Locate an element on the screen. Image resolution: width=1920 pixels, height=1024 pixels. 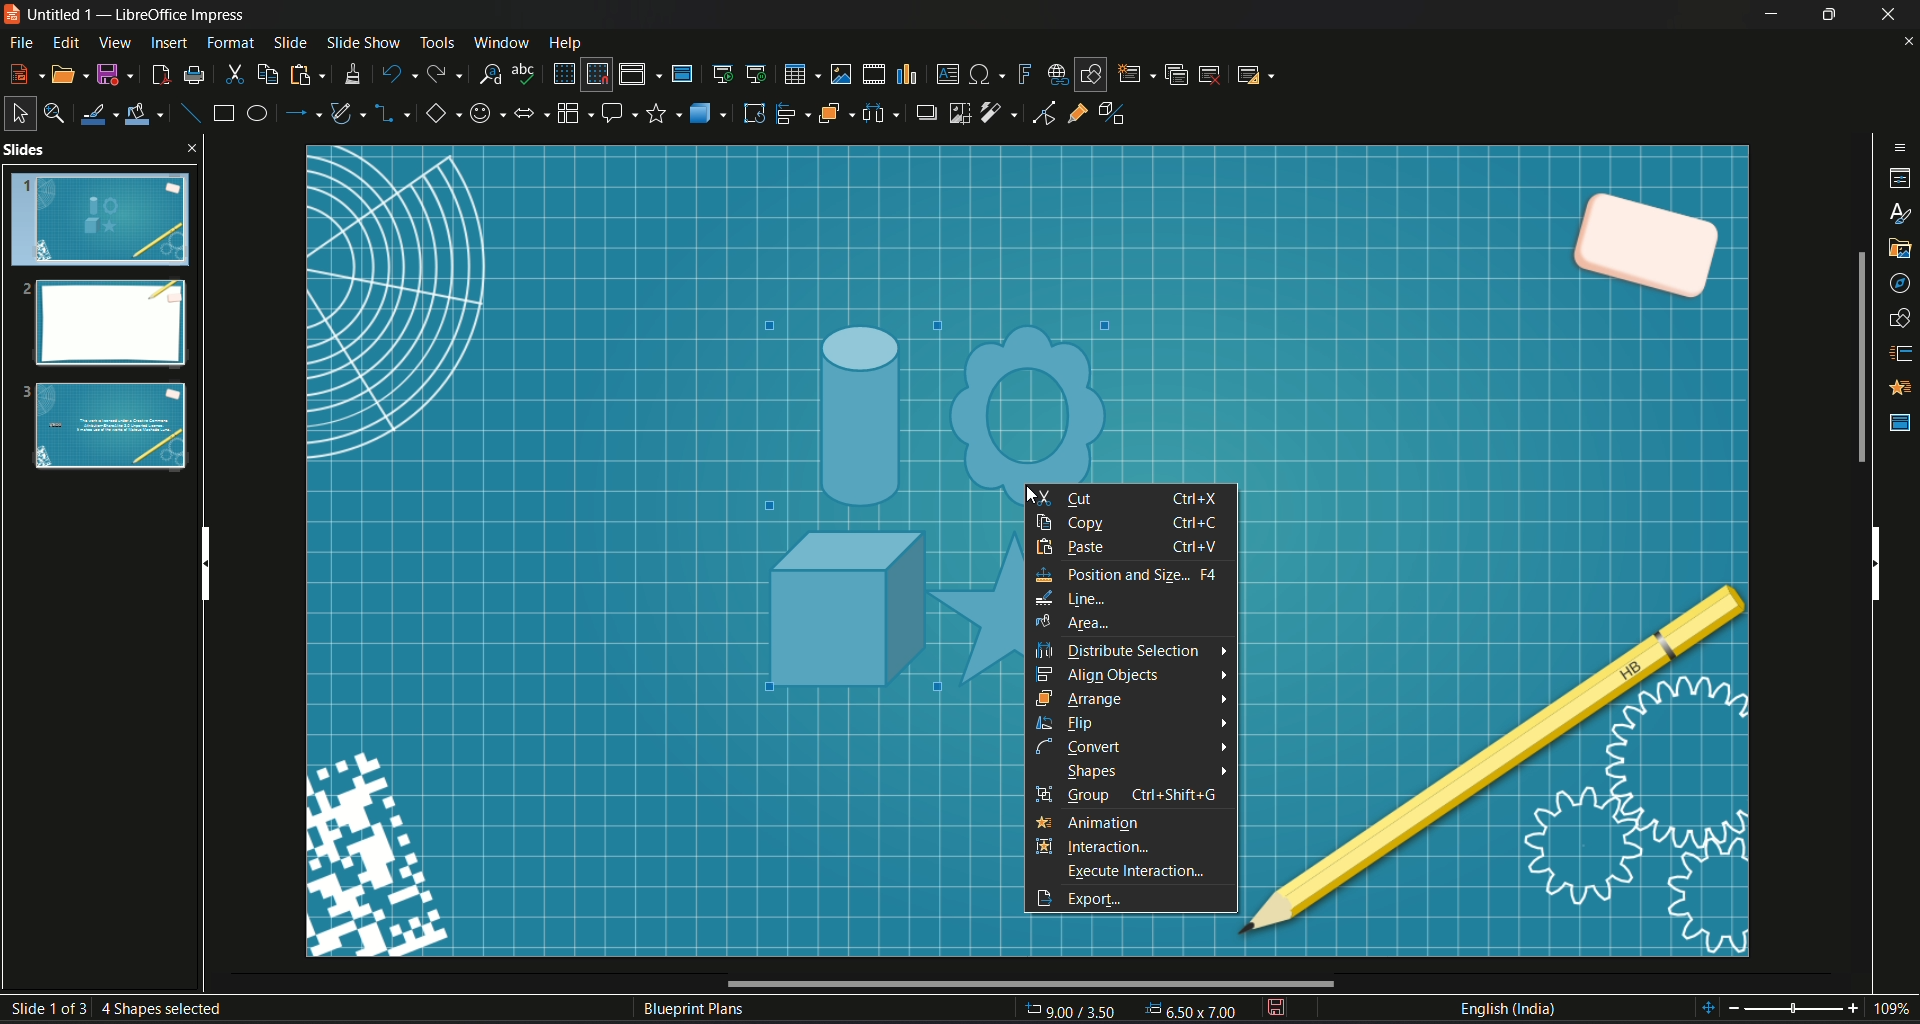
line is located at coordinates (1071, 598).